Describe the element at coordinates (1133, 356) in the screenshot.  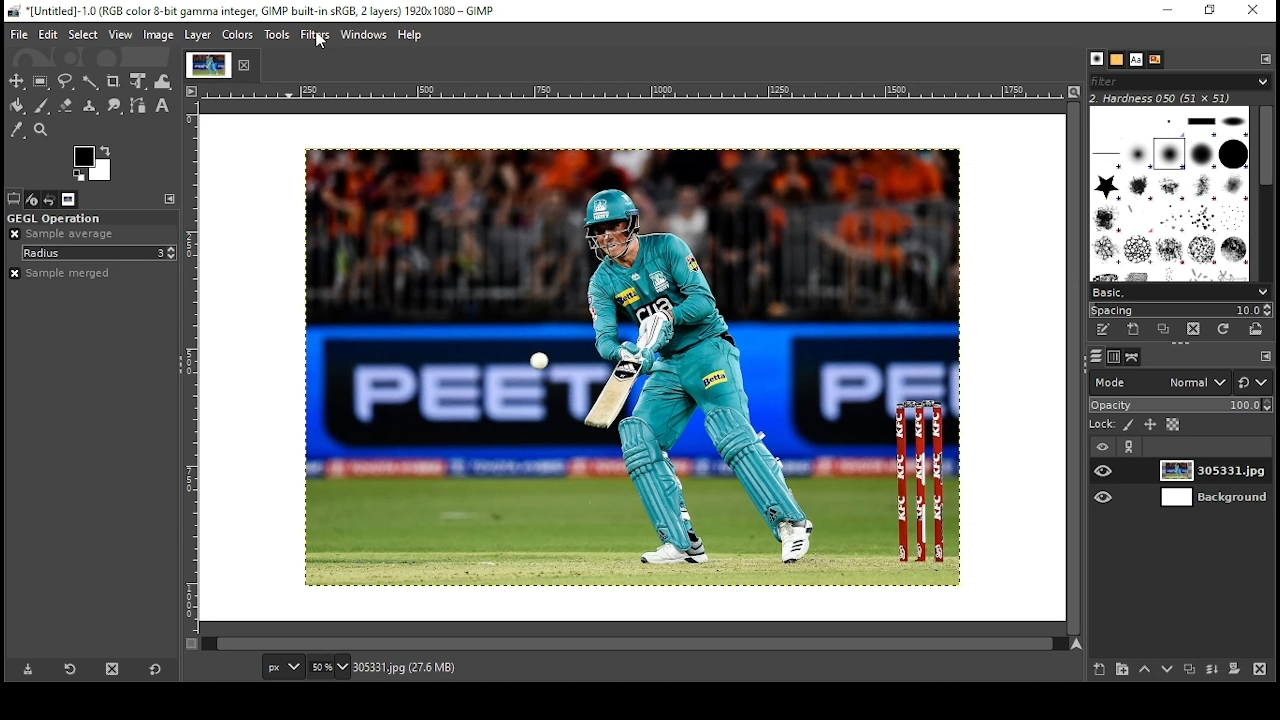
I see `paths` at that location.